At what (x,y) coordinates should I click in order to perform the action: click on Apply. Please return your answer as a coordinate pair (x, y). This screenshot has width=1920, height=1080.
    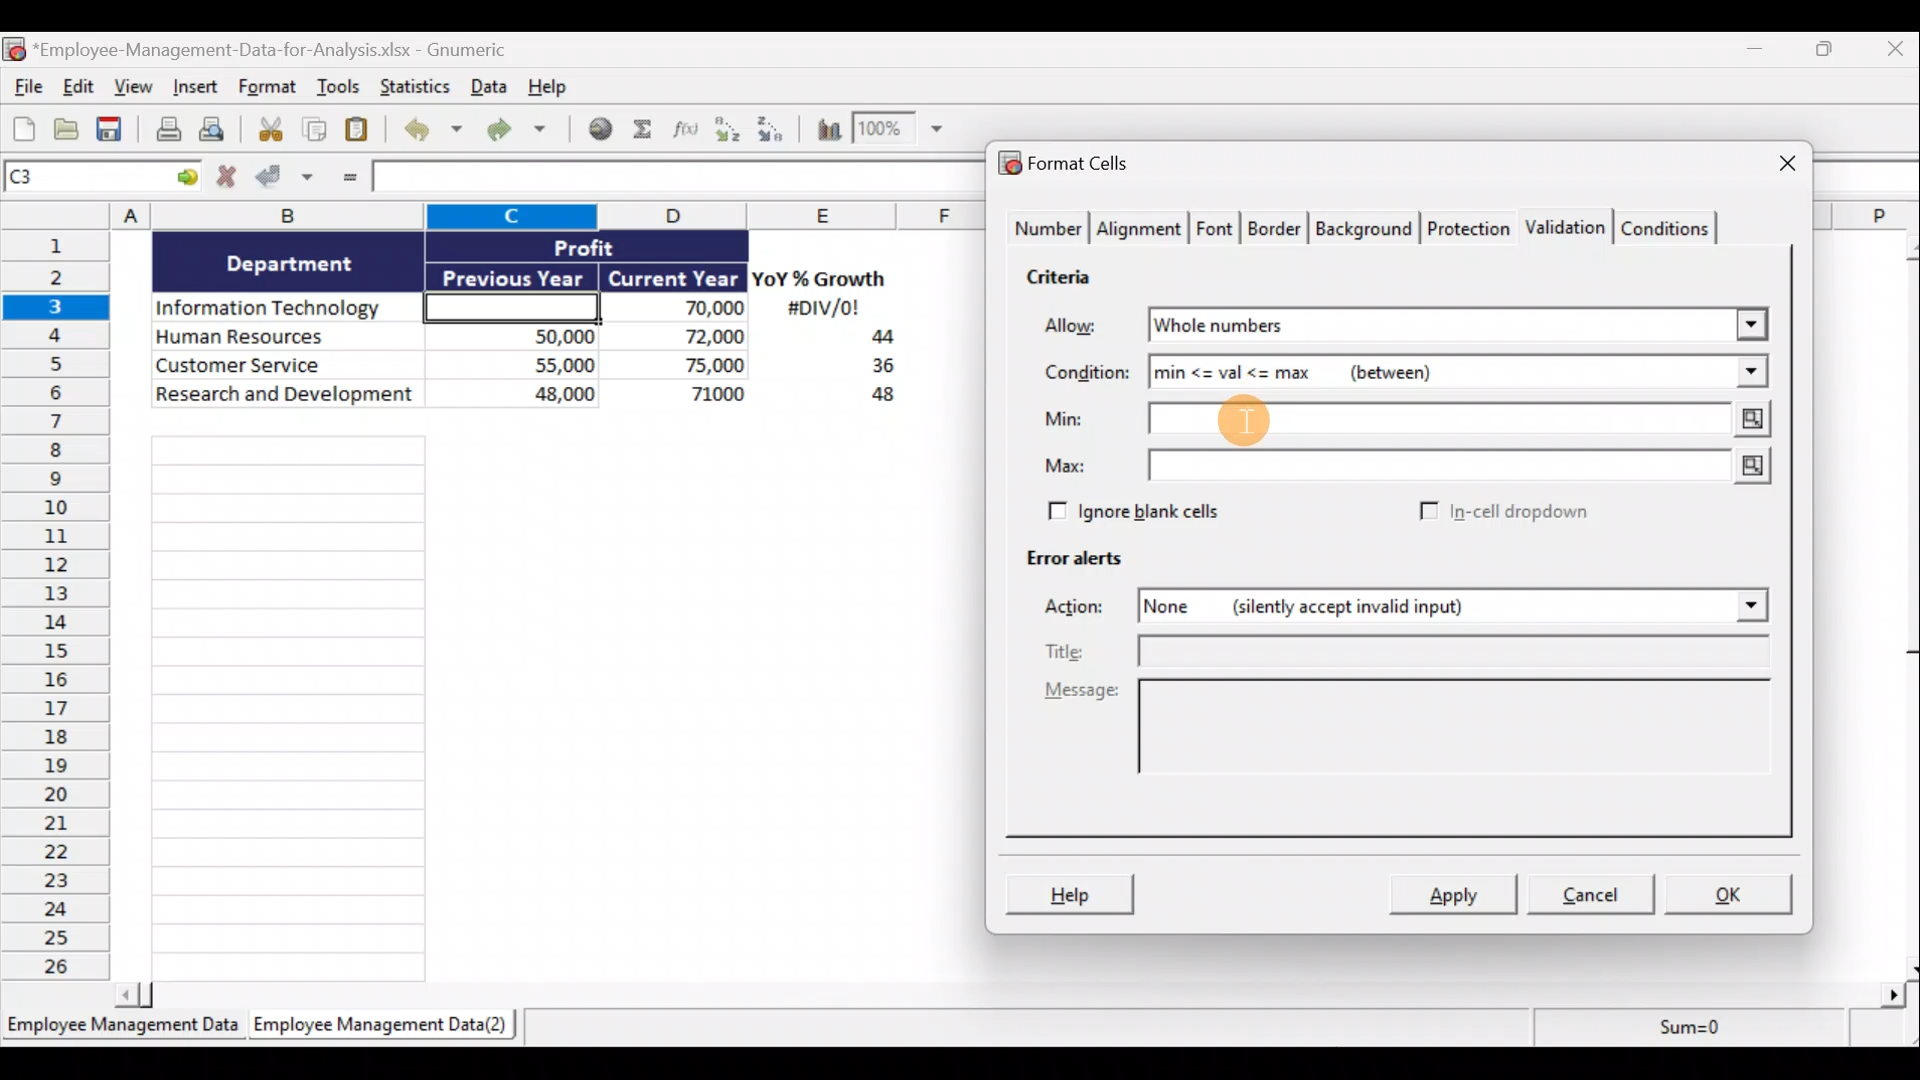
    Looking at the image, I should click on (1455, 896).